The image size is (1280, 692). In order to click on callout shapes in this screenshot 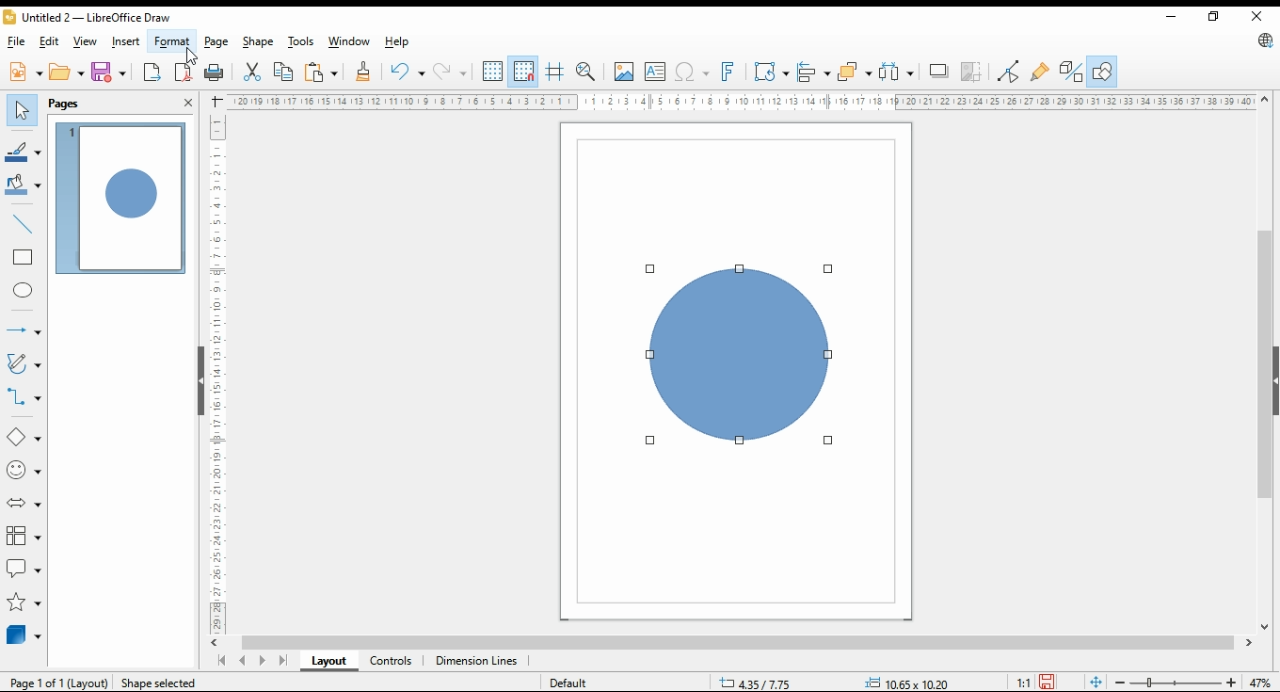, I will do `click(21, 566)`.